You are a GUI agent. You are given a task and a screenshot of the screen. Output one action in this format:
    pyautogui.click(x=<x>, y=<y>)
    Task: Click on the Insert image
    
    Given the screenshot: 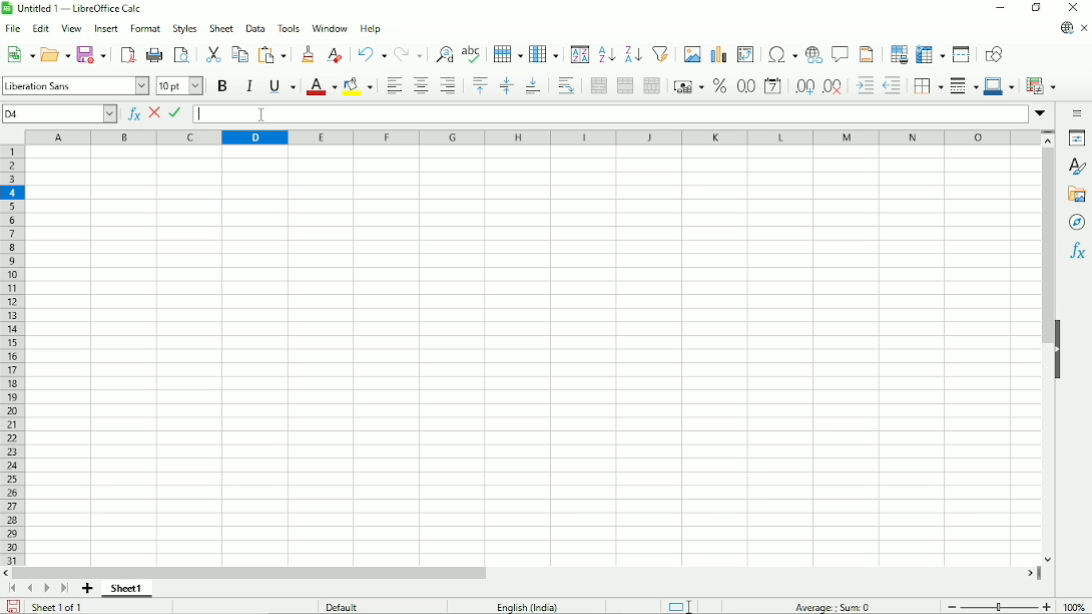 What is the action you would take?
    pyautogui.click(x=692, y=53)
    